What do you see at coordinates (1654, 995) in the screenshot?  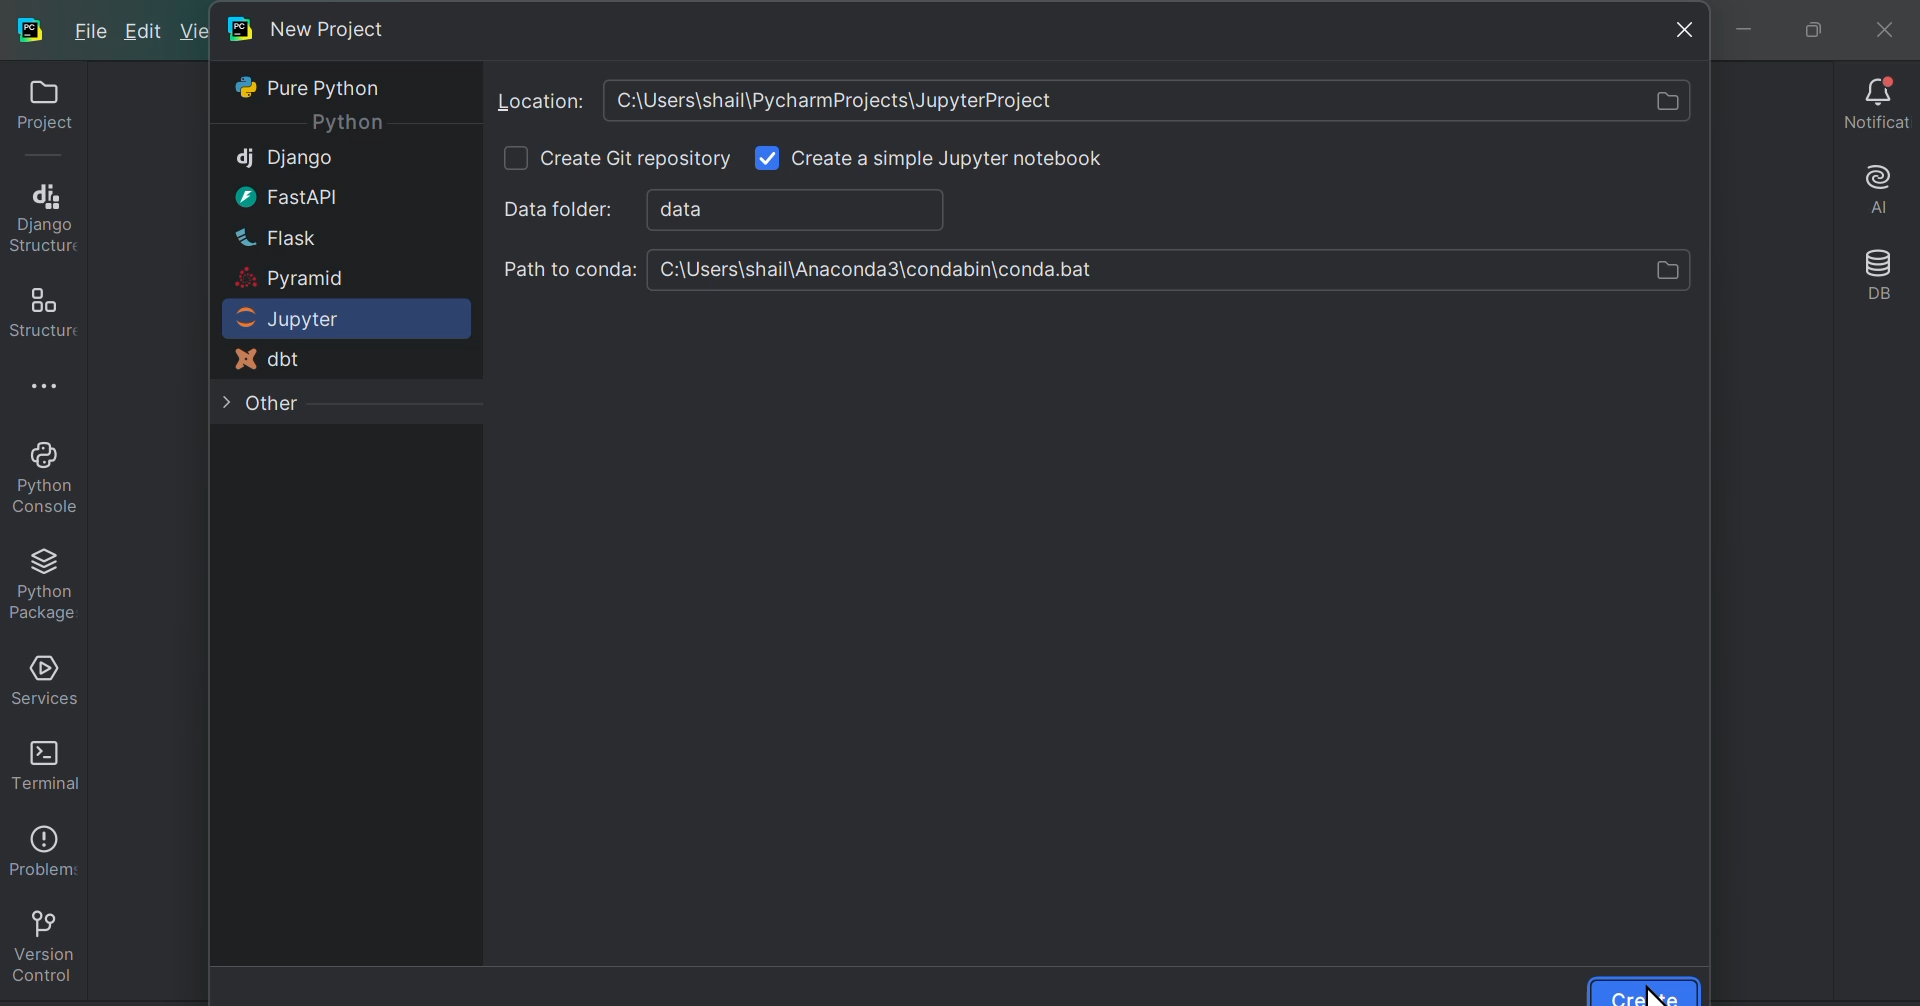 I see `cursor` at bounding box center [1654, 995].